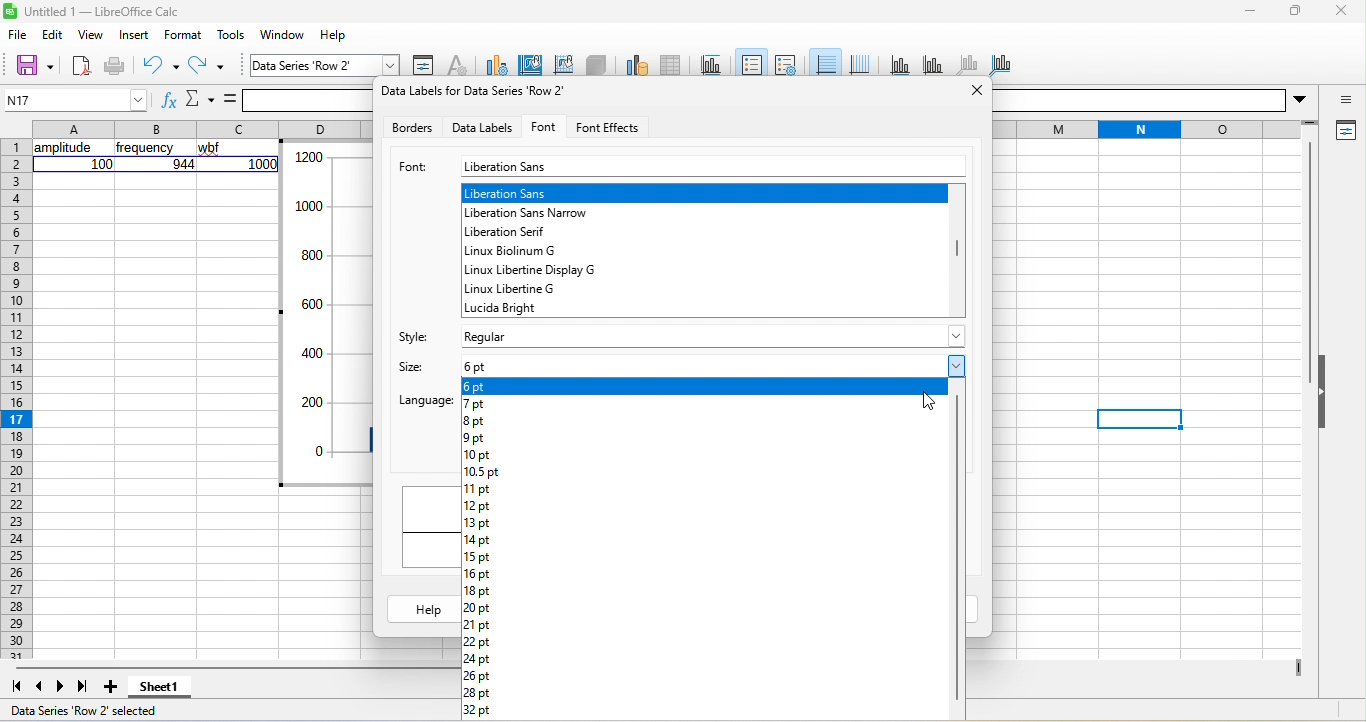  I want to click on language, so click(424, 403).